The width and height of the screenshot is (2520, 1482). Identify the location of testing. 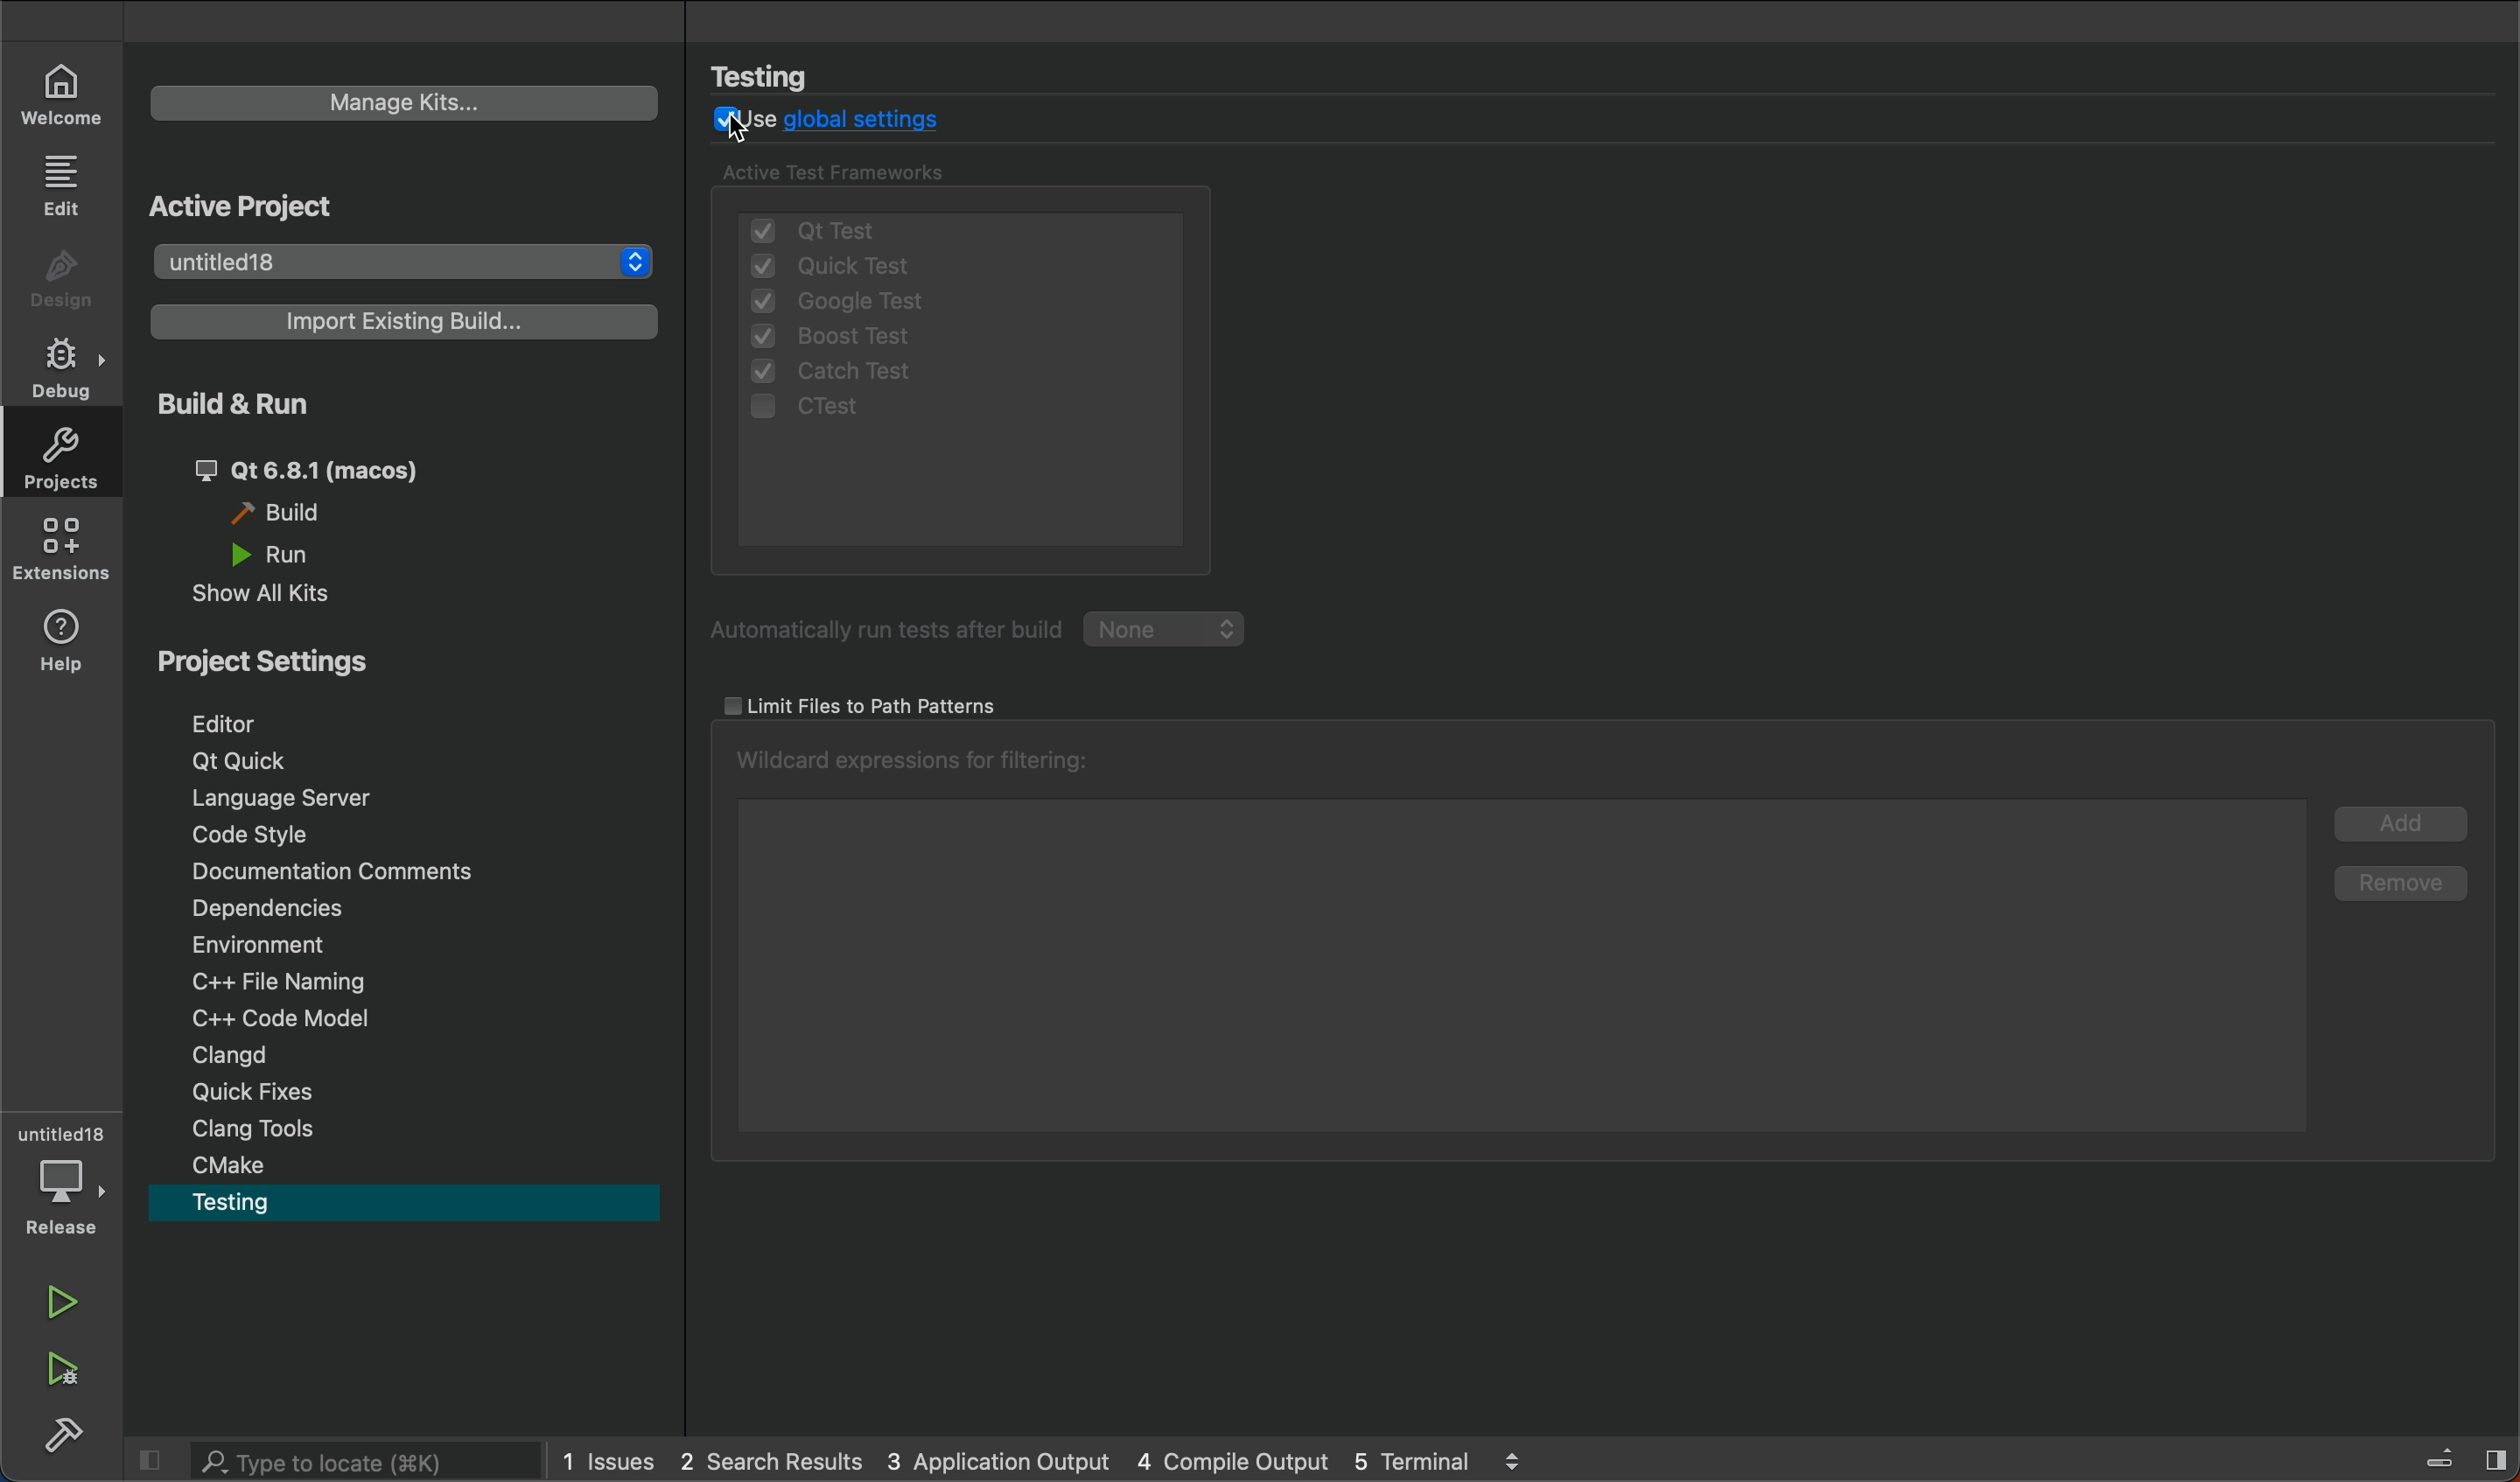
(782, 76).